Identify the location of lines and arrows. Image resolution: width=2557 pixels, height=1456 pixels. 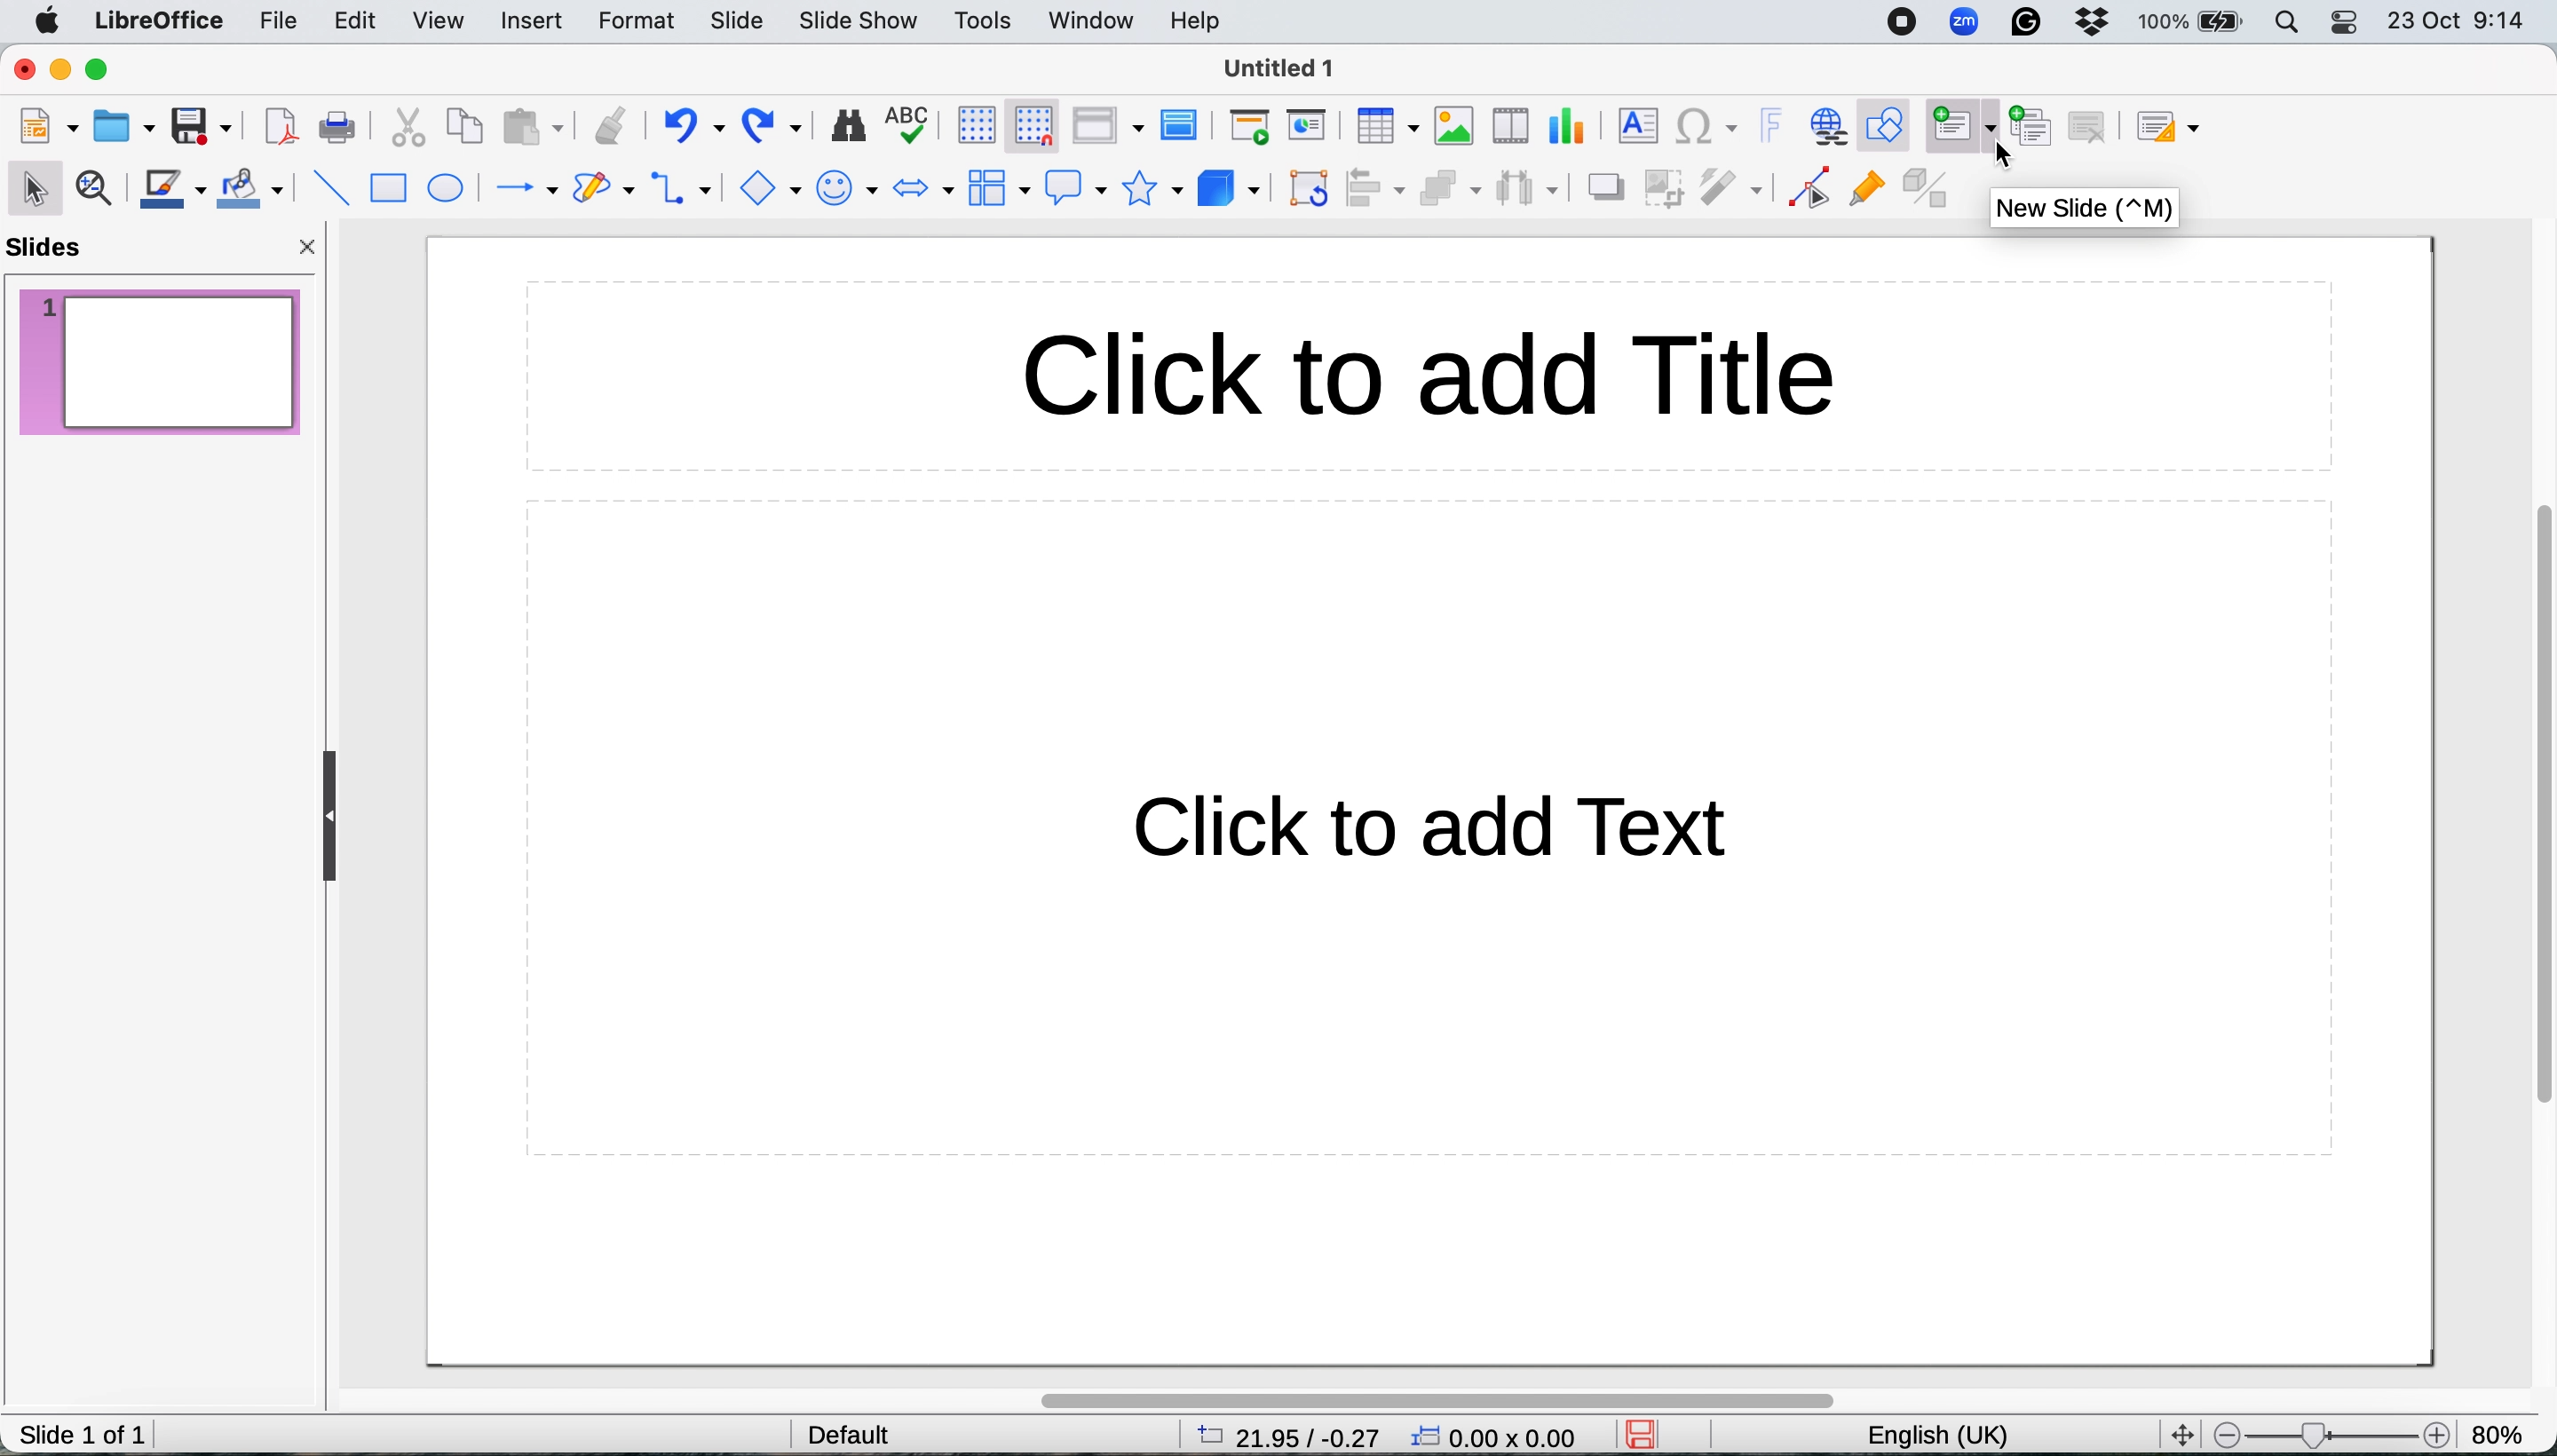
(520, 190).